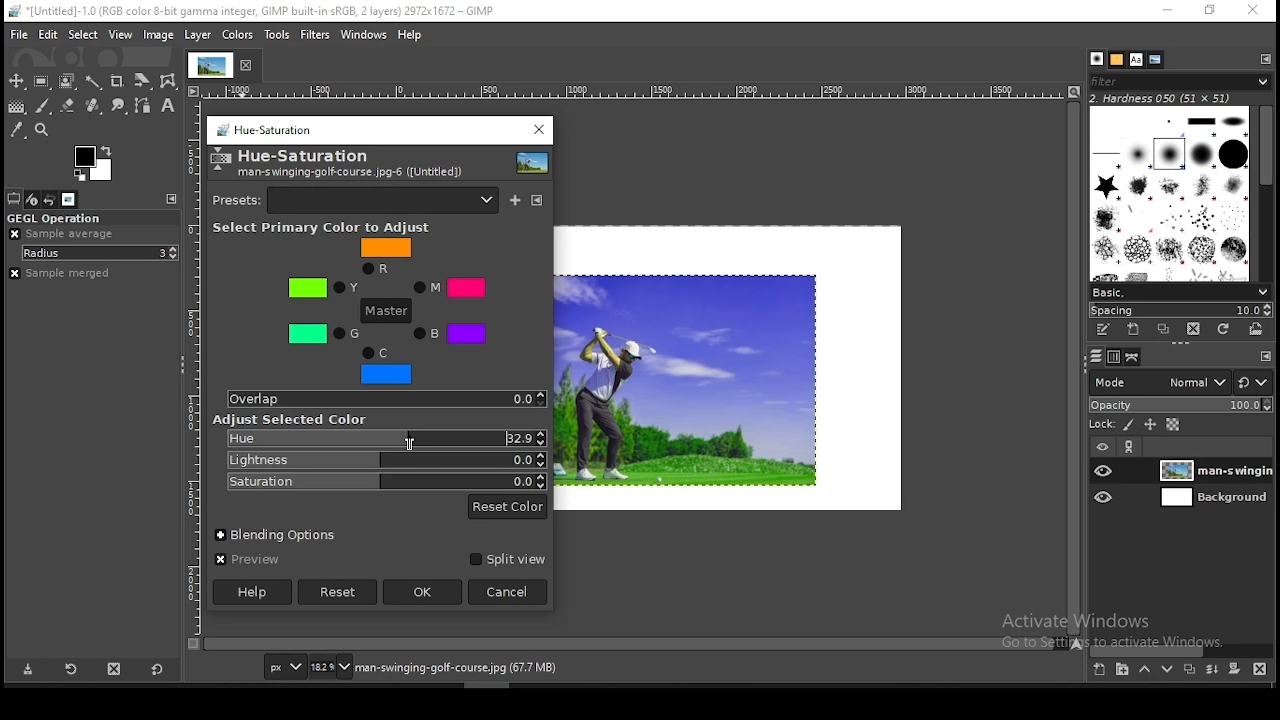 The height and width of the screenshot is (720, 1280). Describe the element at coordinates (118, 82) in the screenshot. I see `crop tool` at that location.